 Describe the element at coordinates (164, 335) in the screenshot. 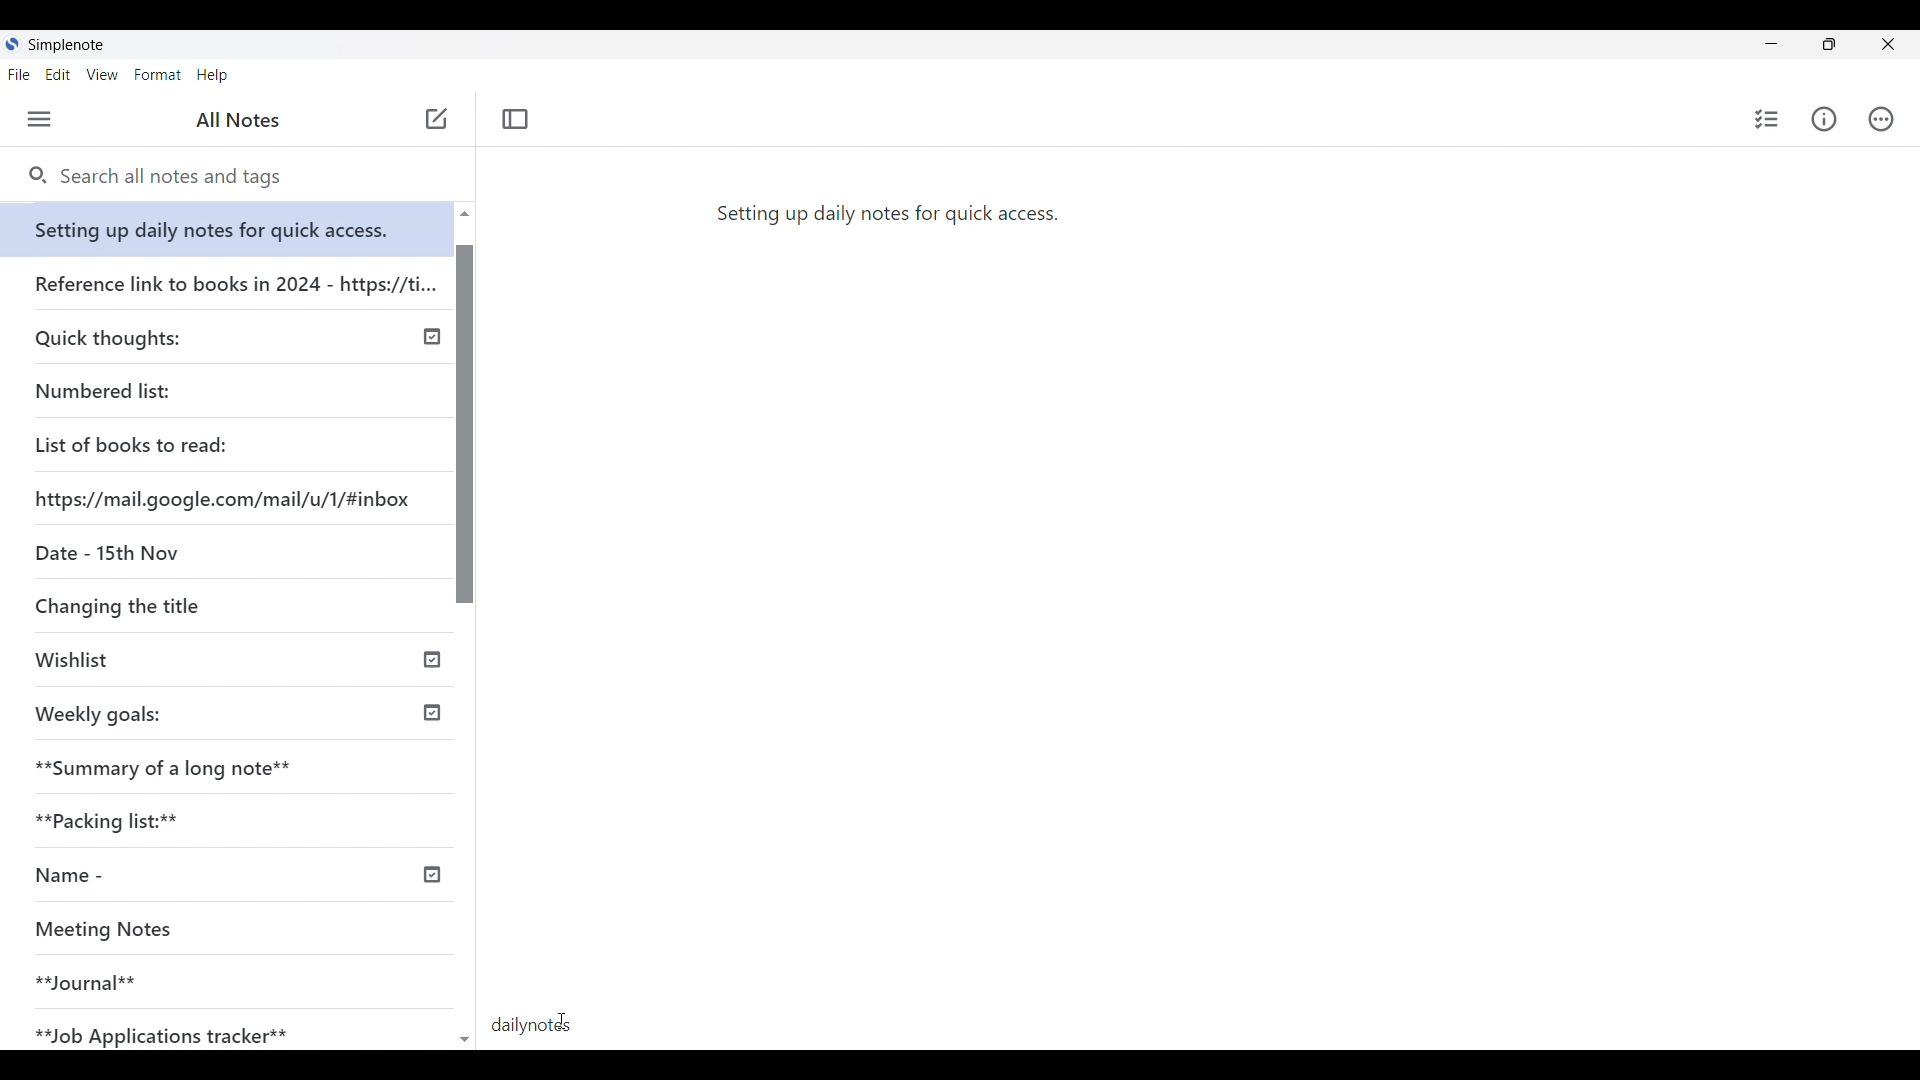

I see `Quick thoughts` at that location.